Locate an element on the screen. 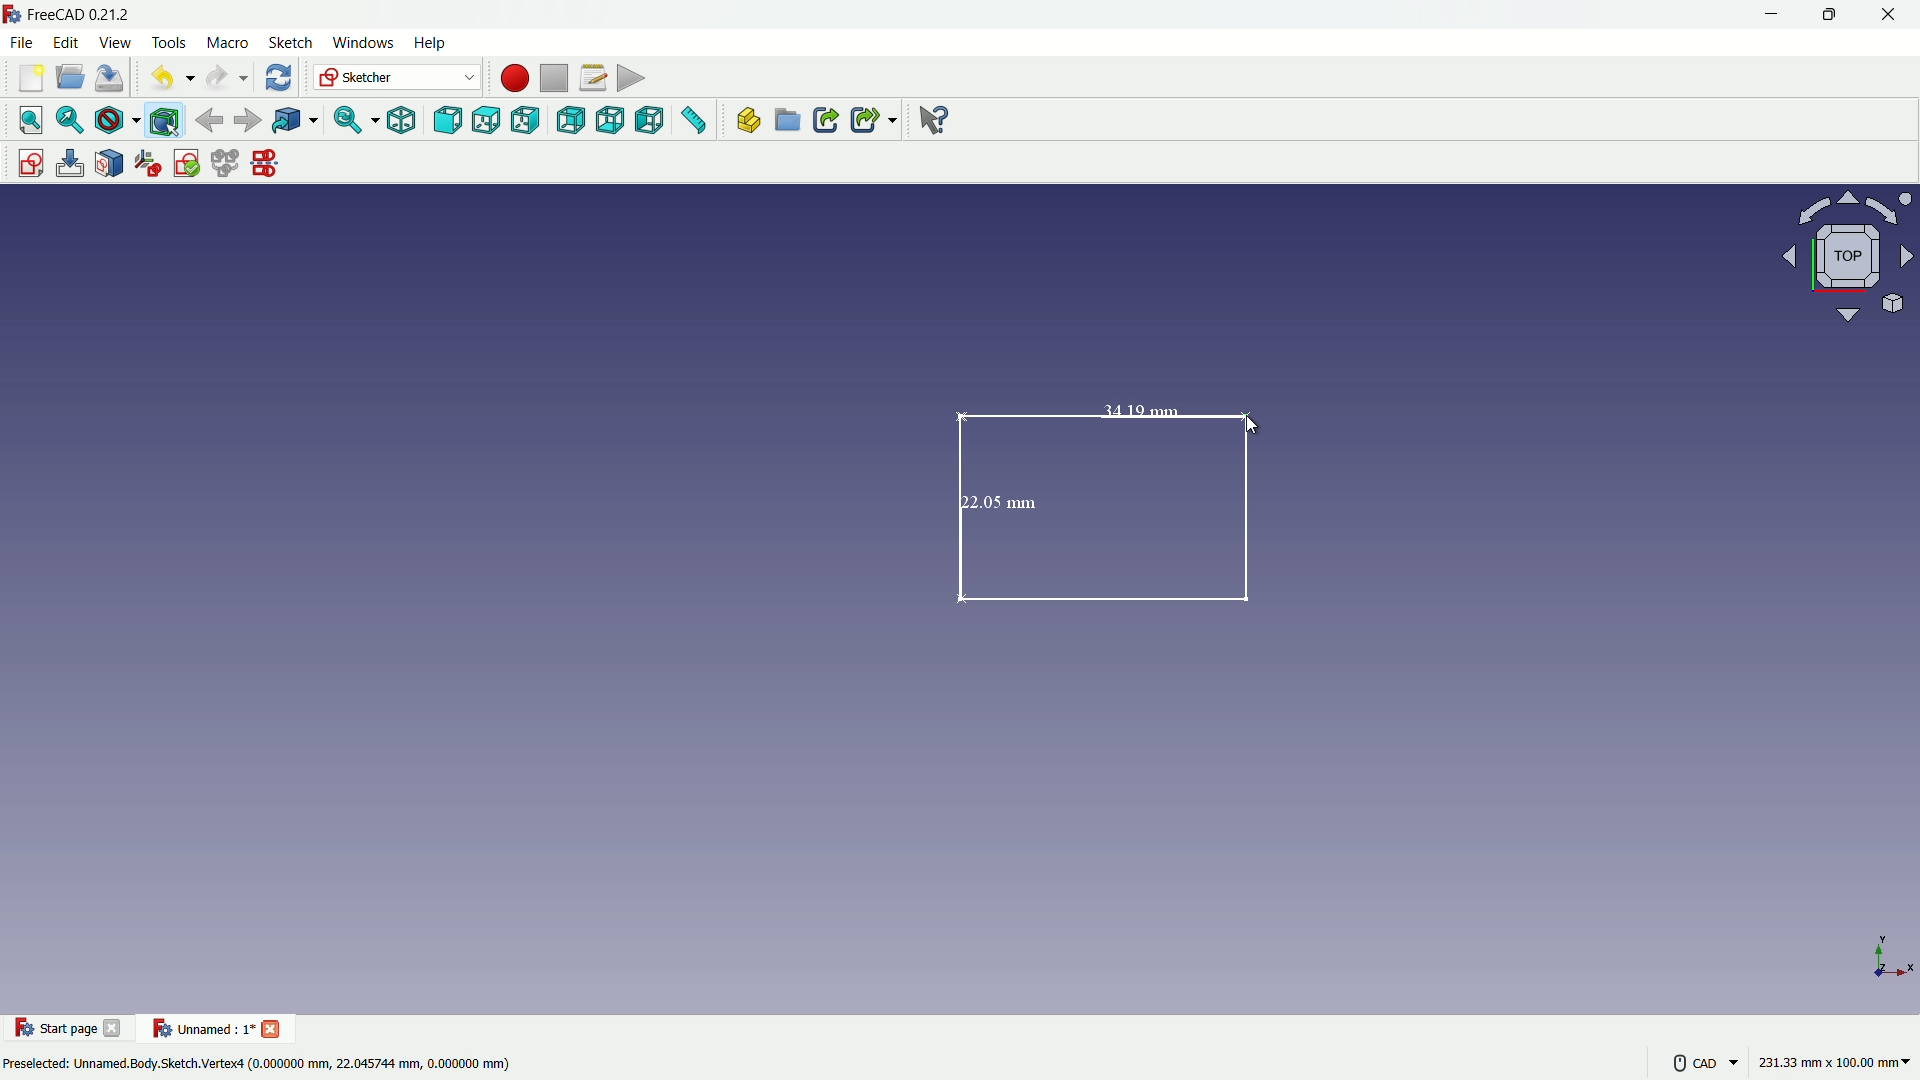 The height and width of the screenshot is (1080, 1920). bounding box is located at coordinates (167, 120).